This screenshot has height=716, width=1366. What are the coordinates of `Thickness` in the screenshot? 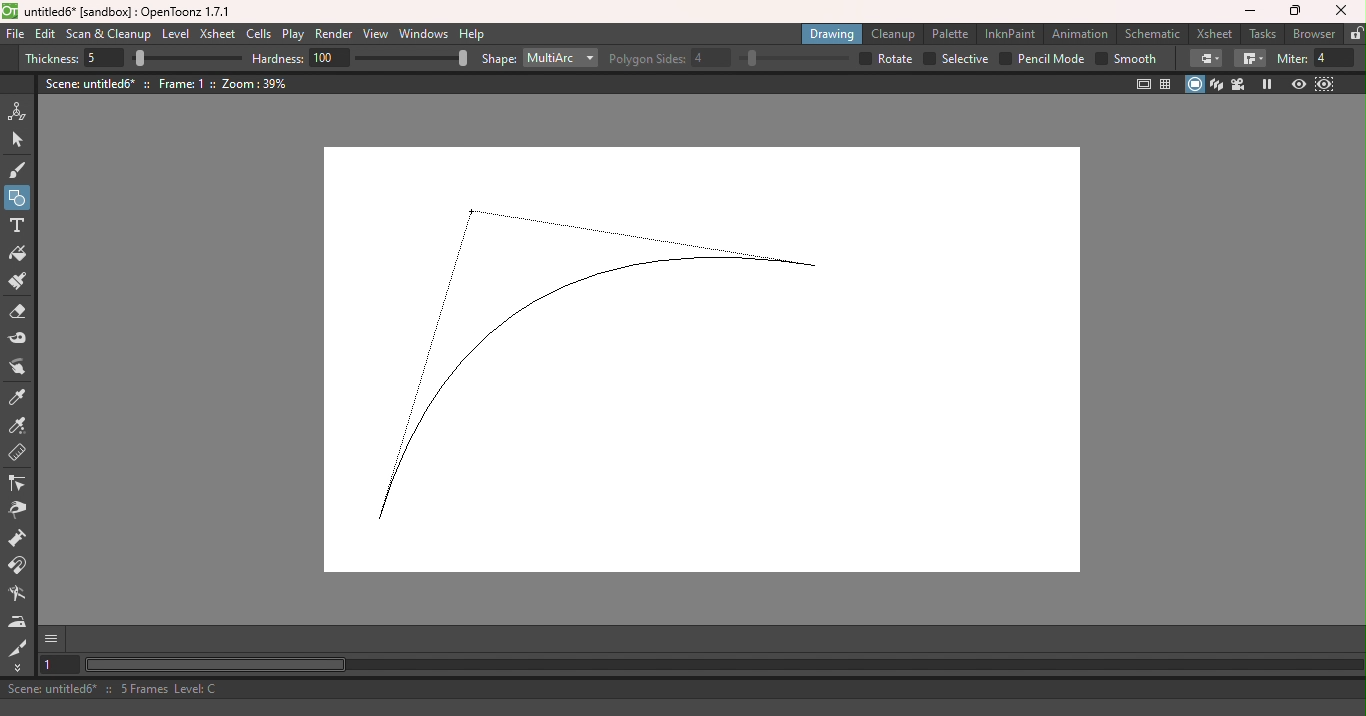 It's located at (74, 59).